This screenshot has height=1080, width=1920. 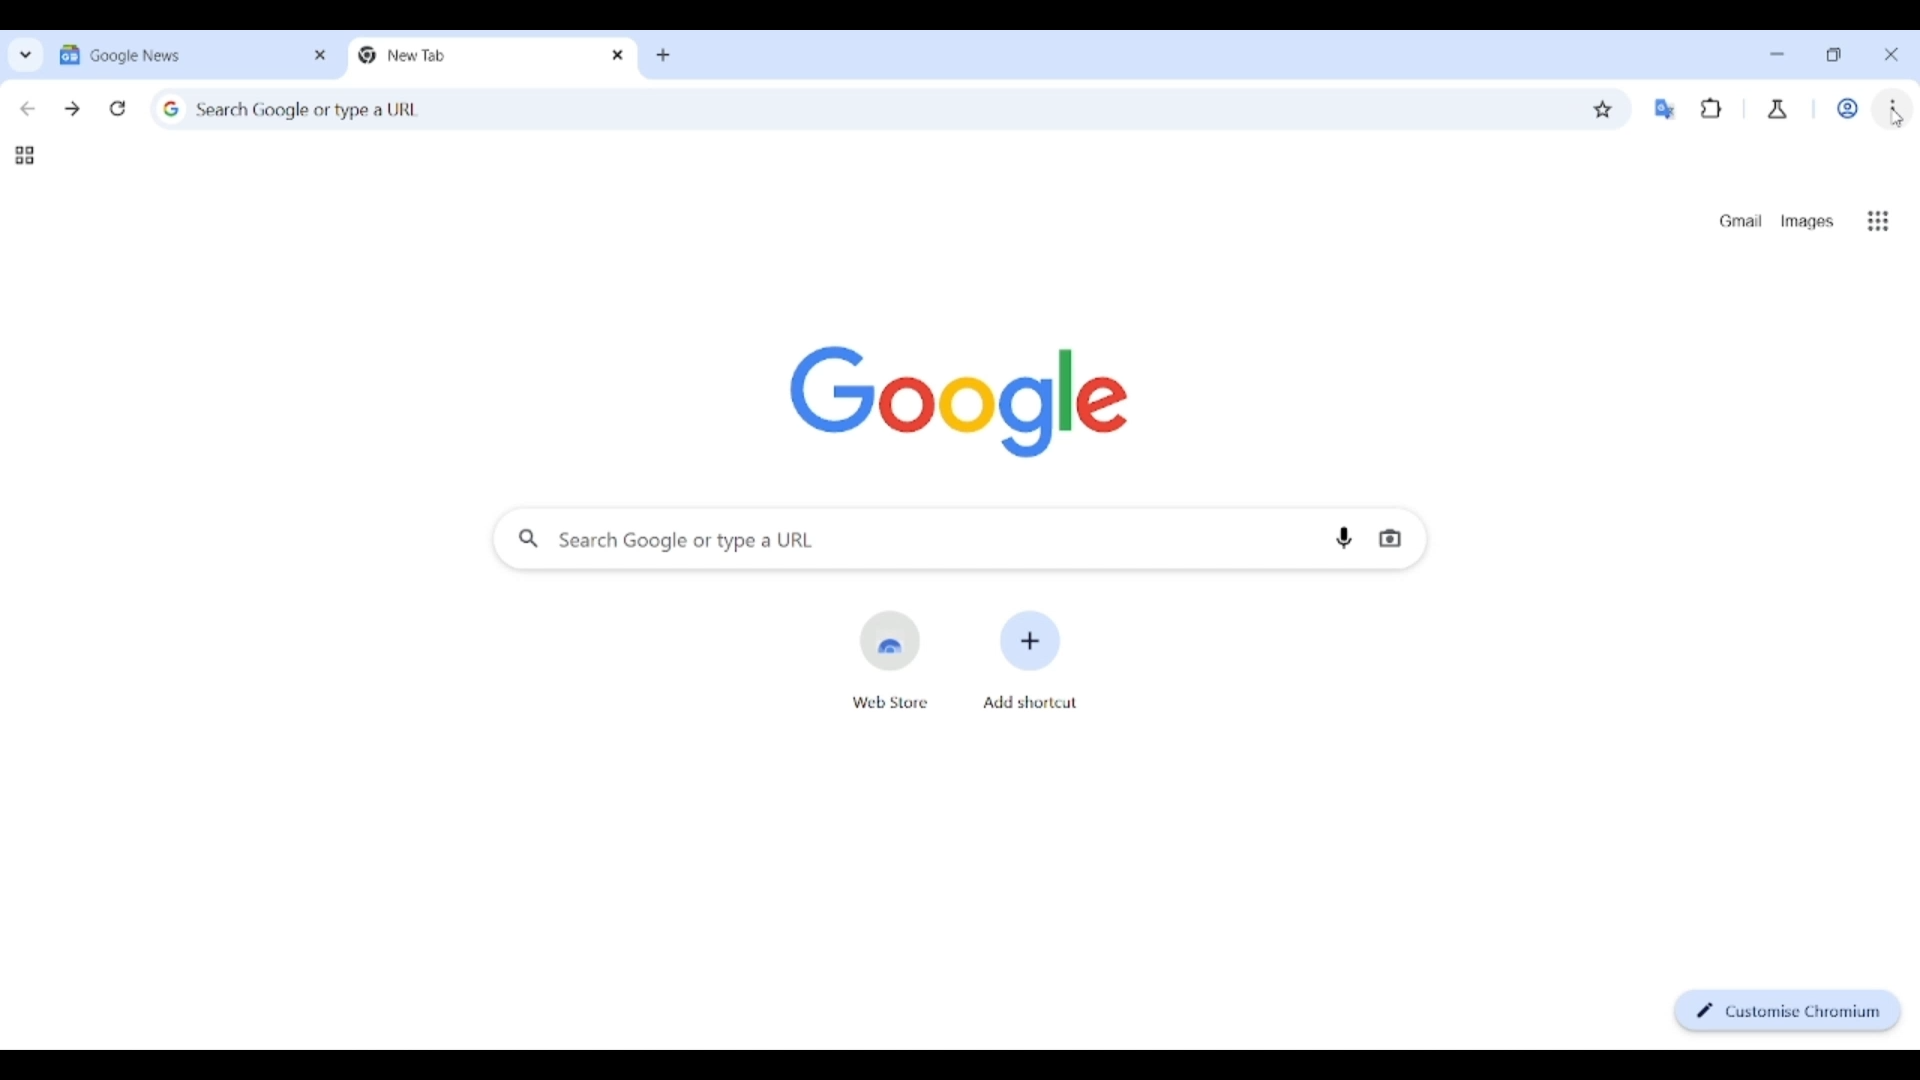 I want to click on Add new tab, so click(x=663, y=56).